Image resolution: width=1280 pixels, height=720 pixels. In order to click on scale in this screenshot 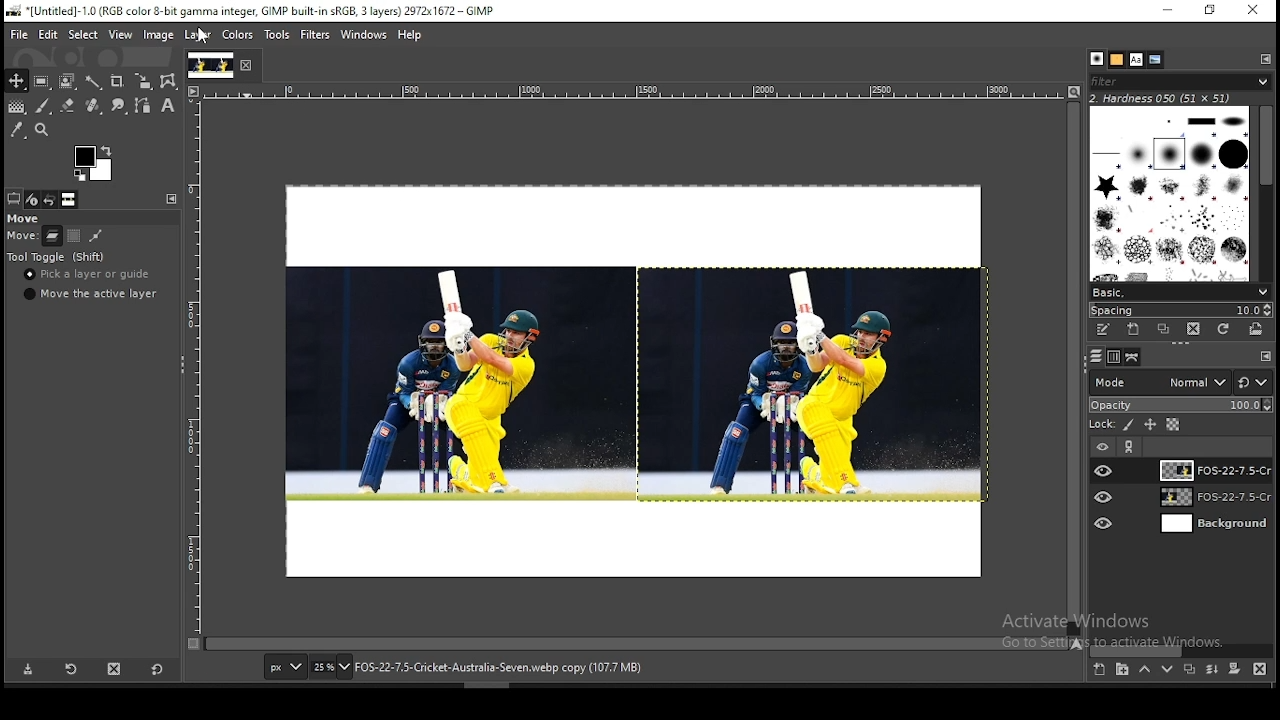, I will do `click(624, 91)`.